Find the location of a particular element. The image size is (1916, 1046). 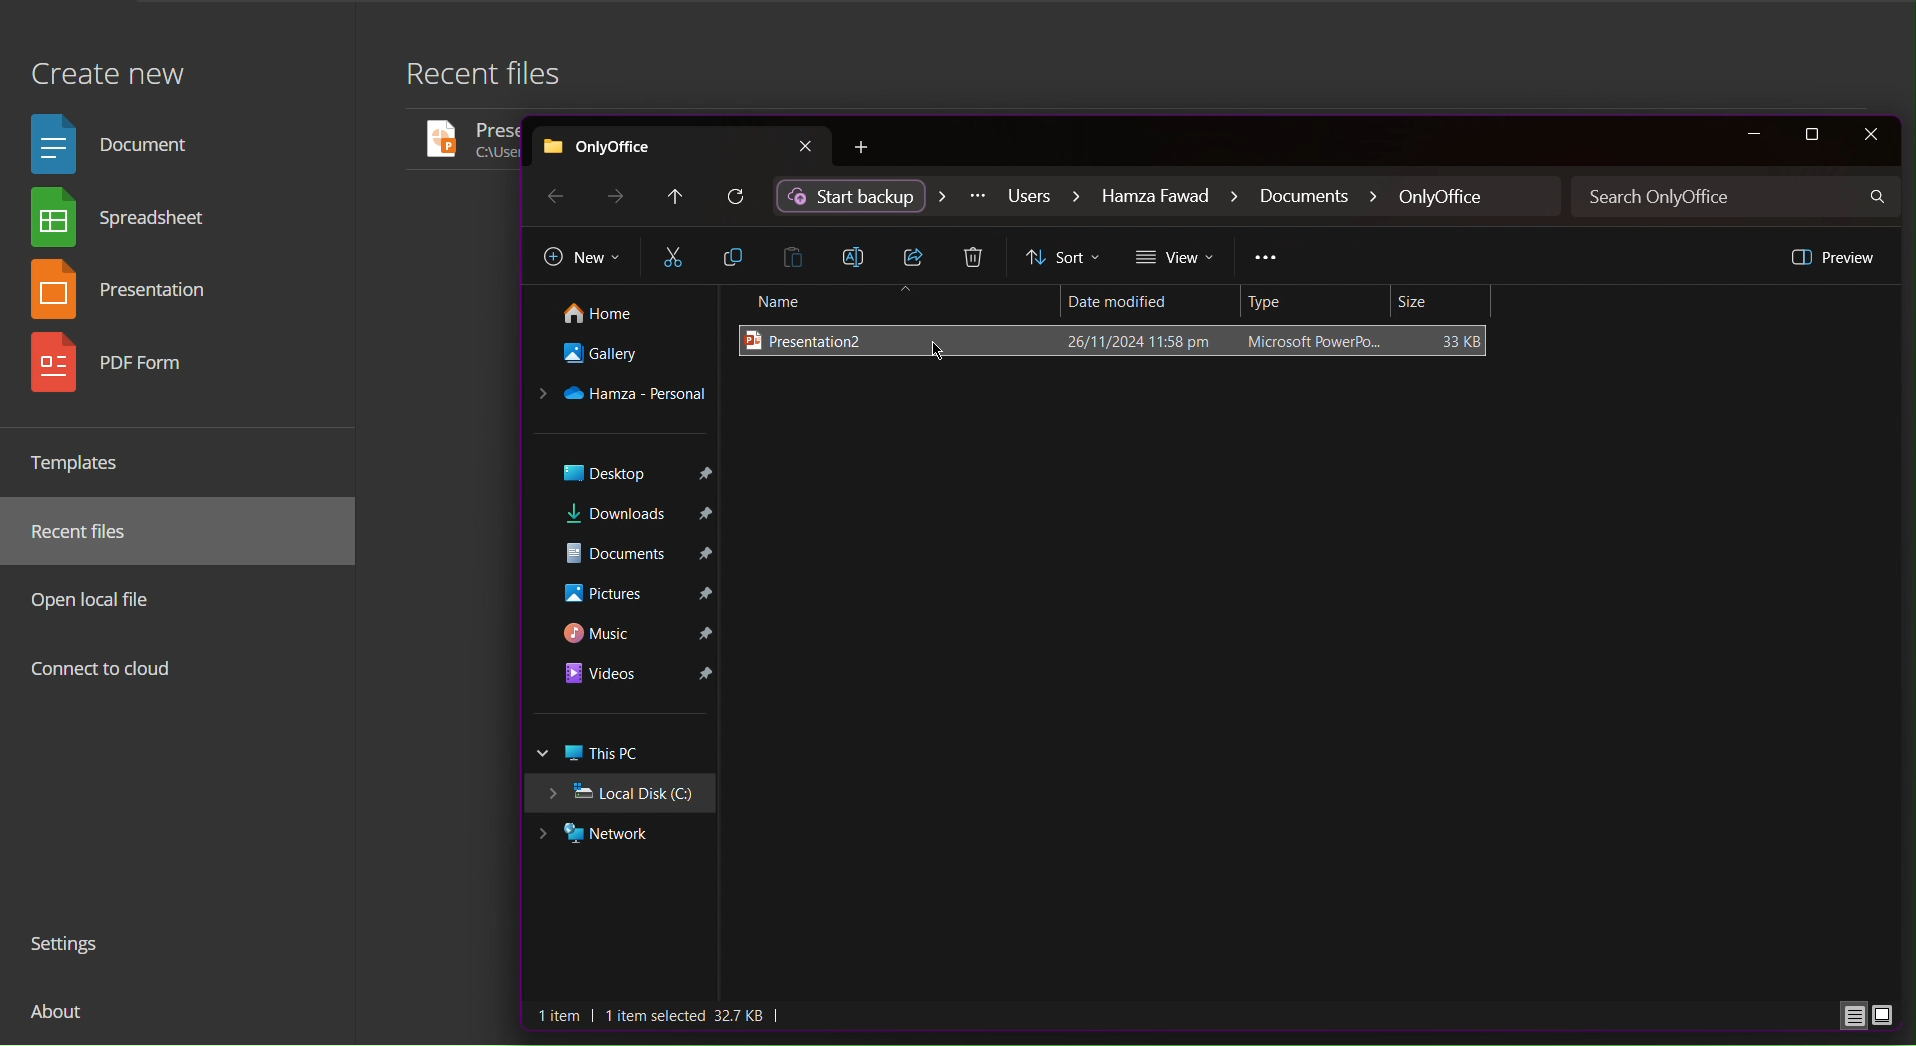

Address Bar is located at coordinates (1169, 197).